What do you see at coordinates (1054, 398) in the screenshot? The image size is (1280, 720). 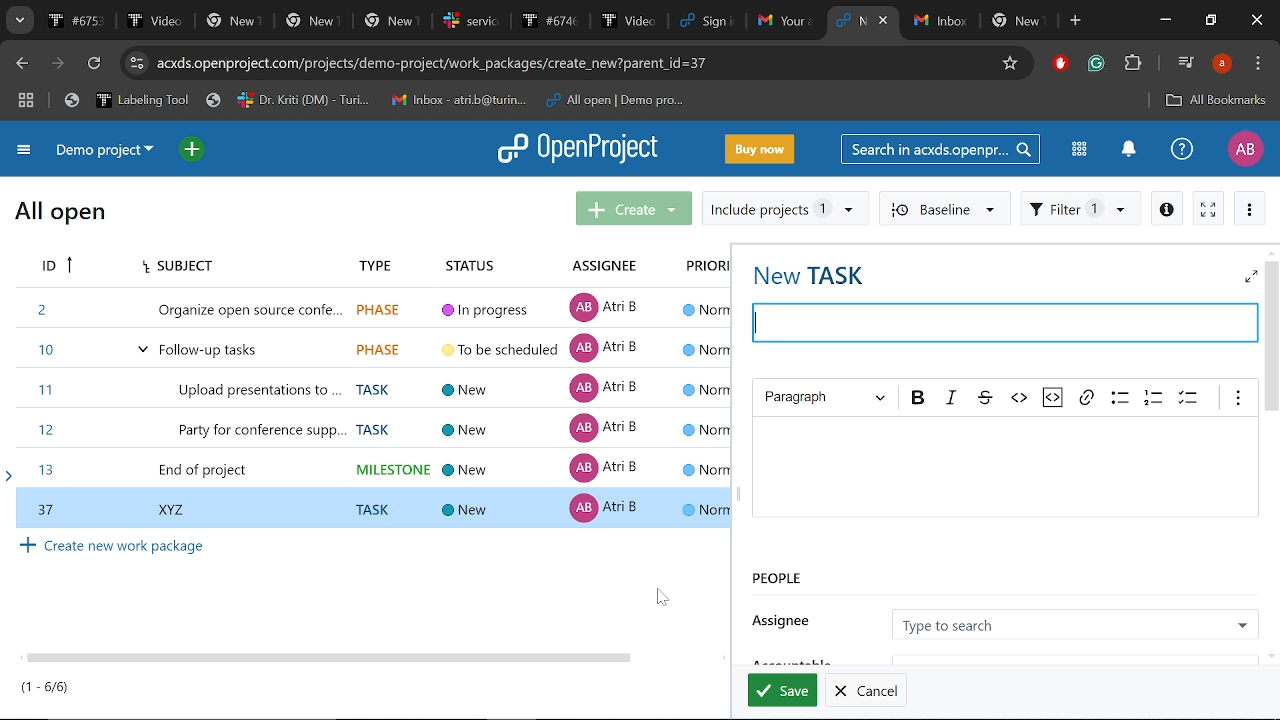 I see `Insert code snippet` at bounding box center [1054, 398].